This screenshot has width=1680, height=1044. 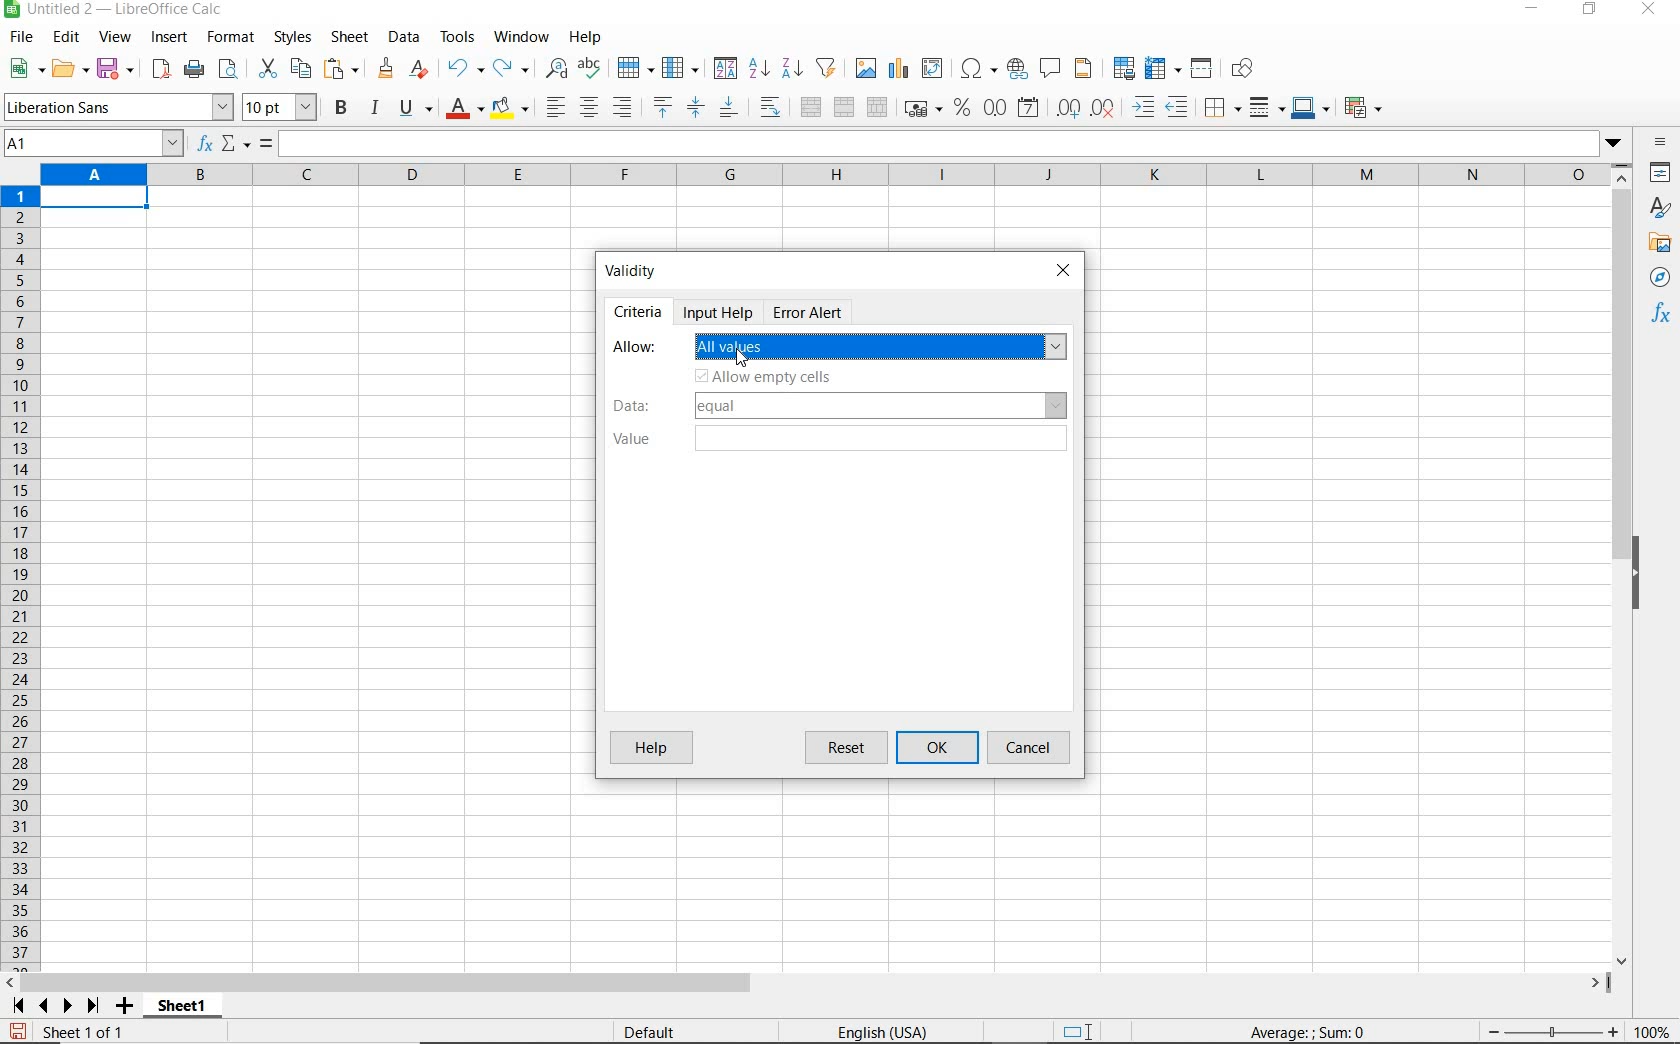 I want to click on scrollbar, so click(x=807, y=983).